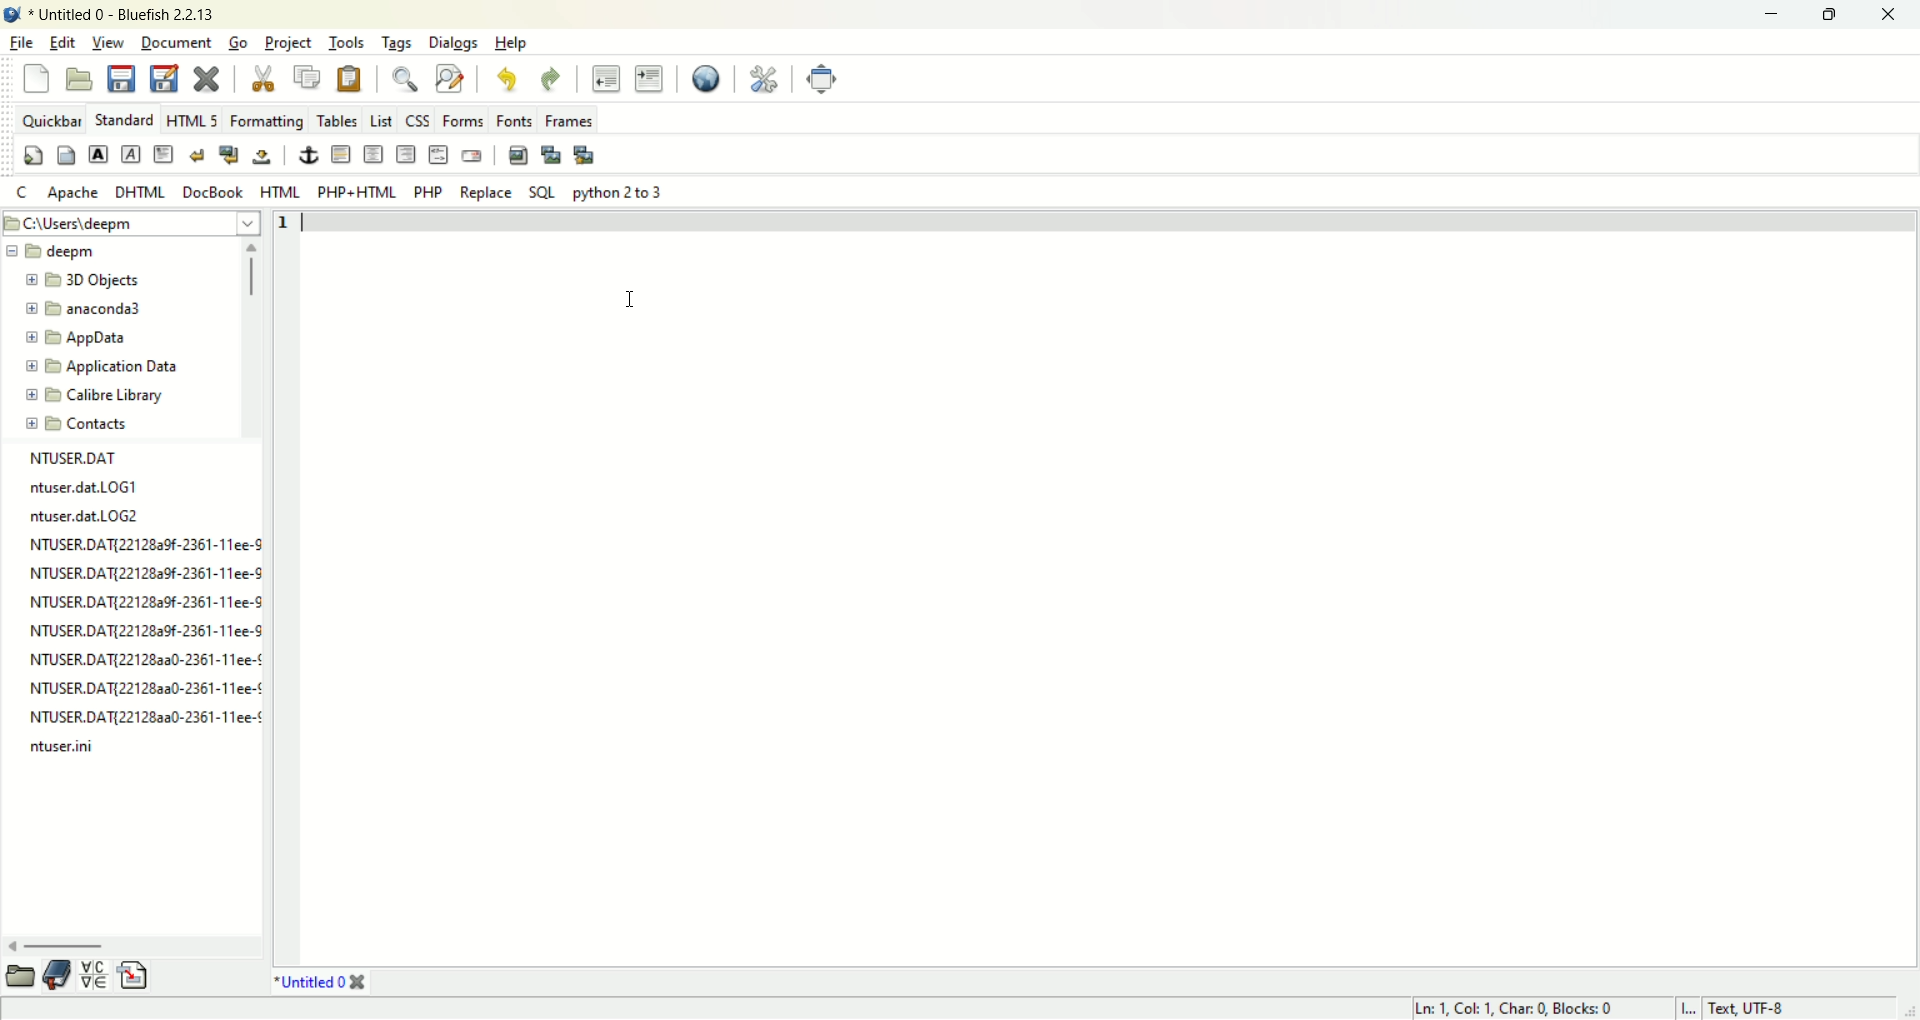 The height and width of the screenshot is (1020, 1920). I want to click on PHP, so click(427, 189).